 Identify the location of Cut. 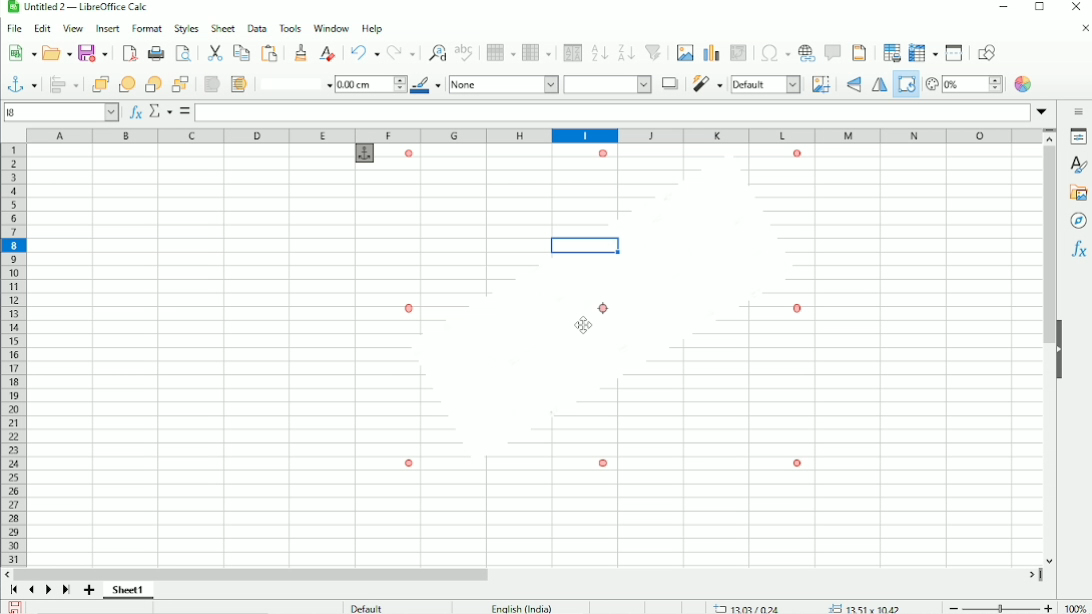
(215, 53).